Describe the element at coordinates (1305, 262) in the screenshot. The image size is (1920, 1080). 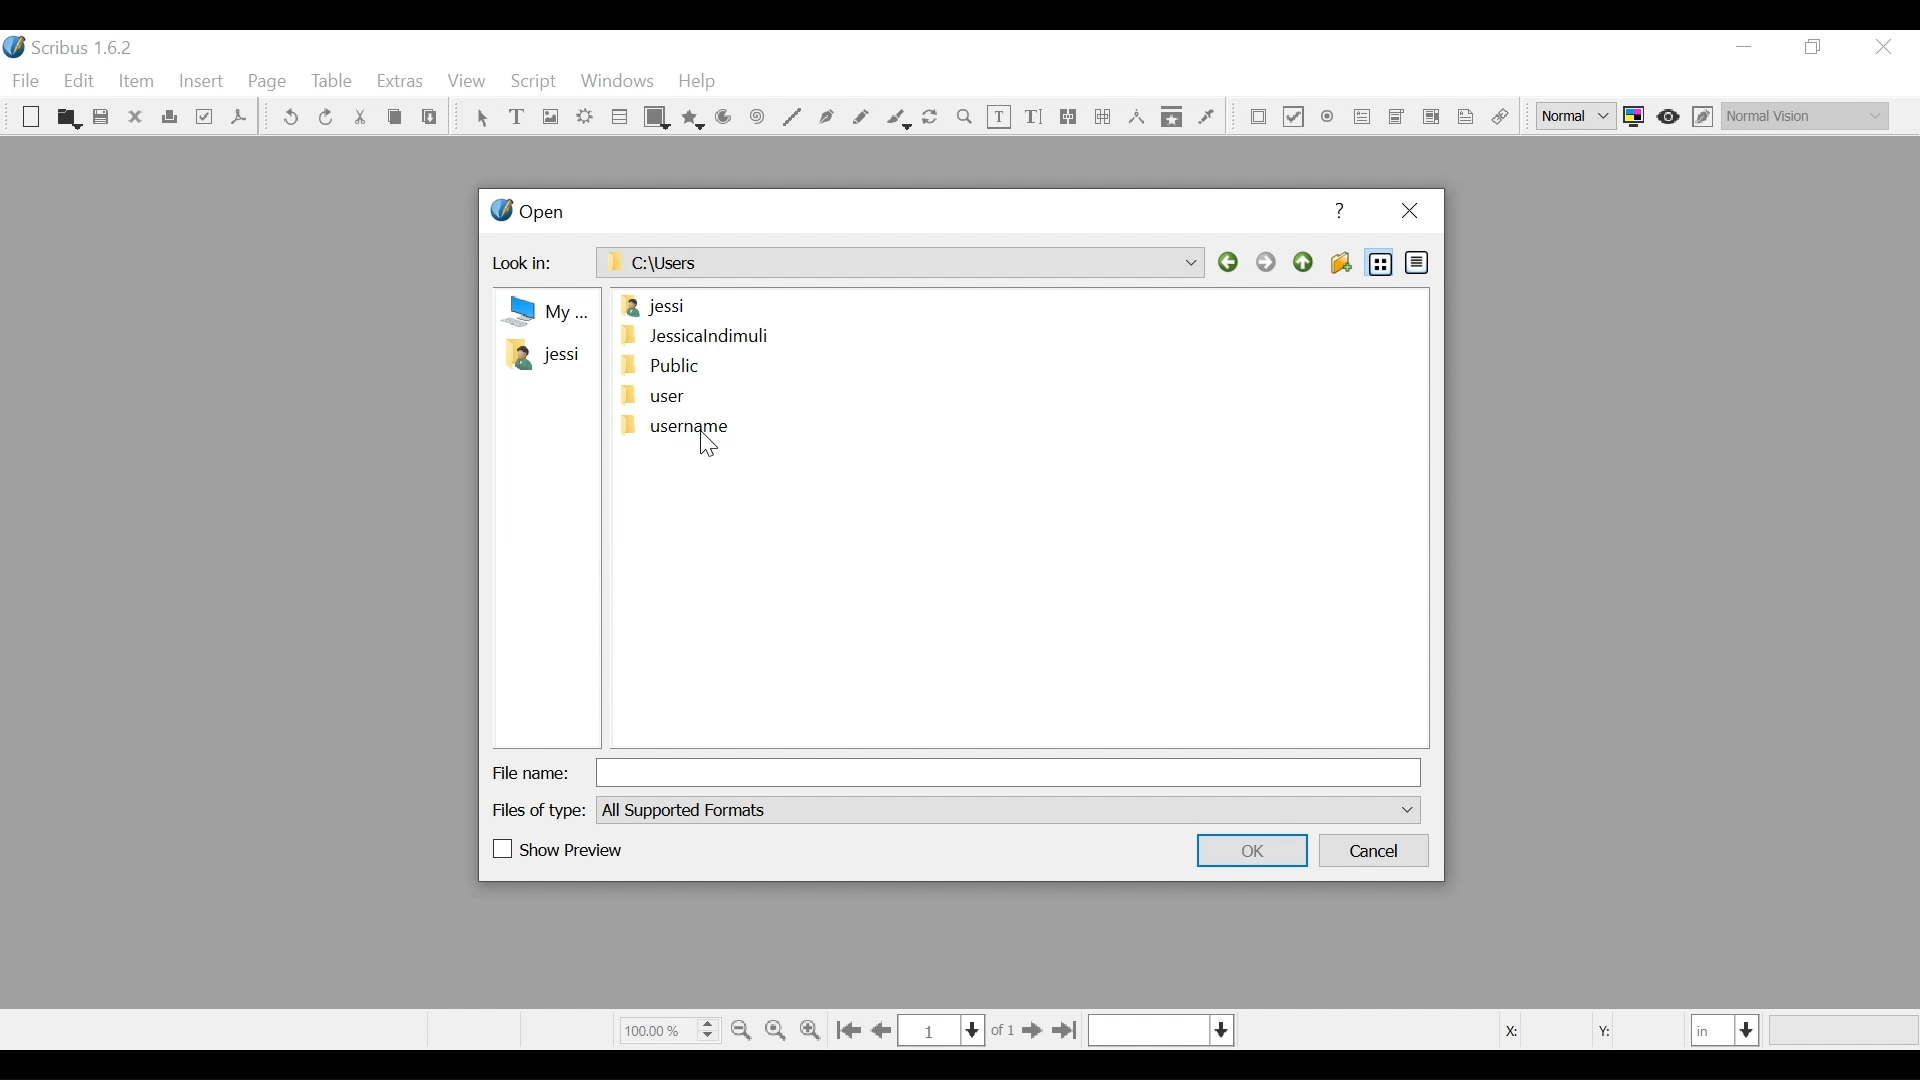
I see `Parent Directory` at that location.